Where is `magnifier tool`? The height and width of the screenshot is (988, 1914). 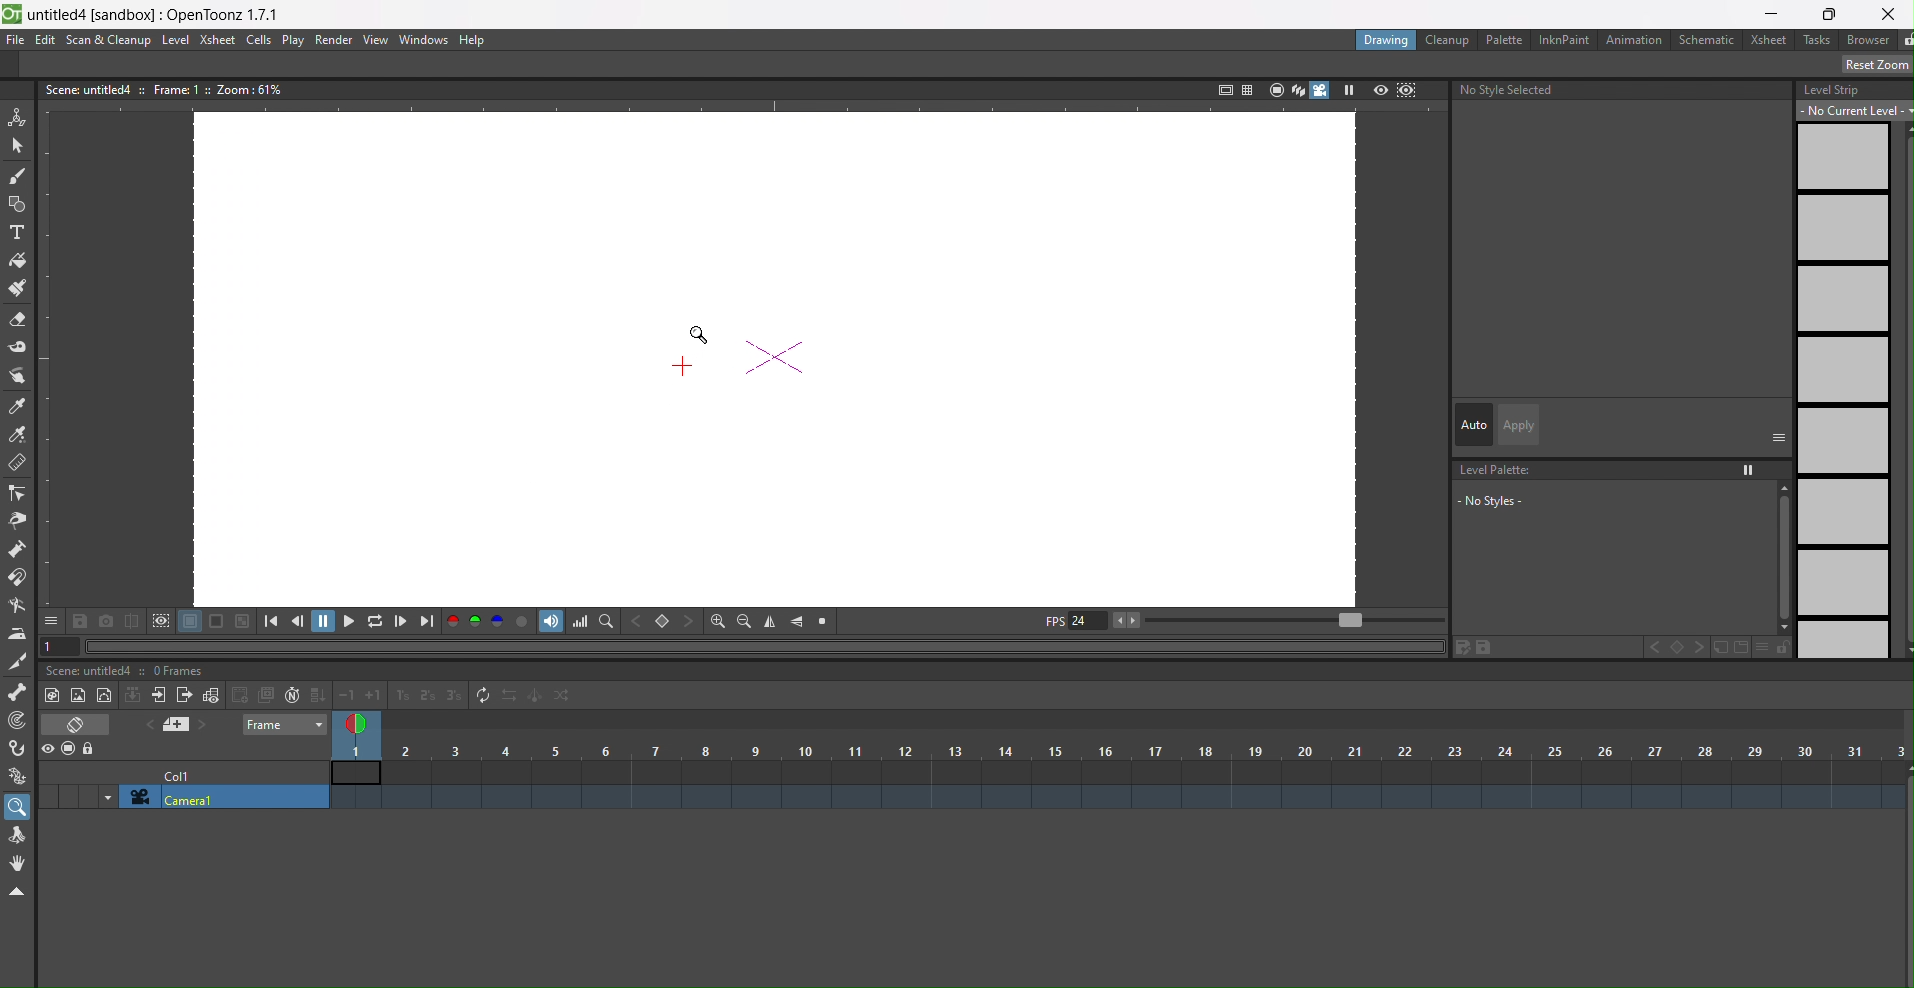
magnifier tool is located at coordinates (19, 806).